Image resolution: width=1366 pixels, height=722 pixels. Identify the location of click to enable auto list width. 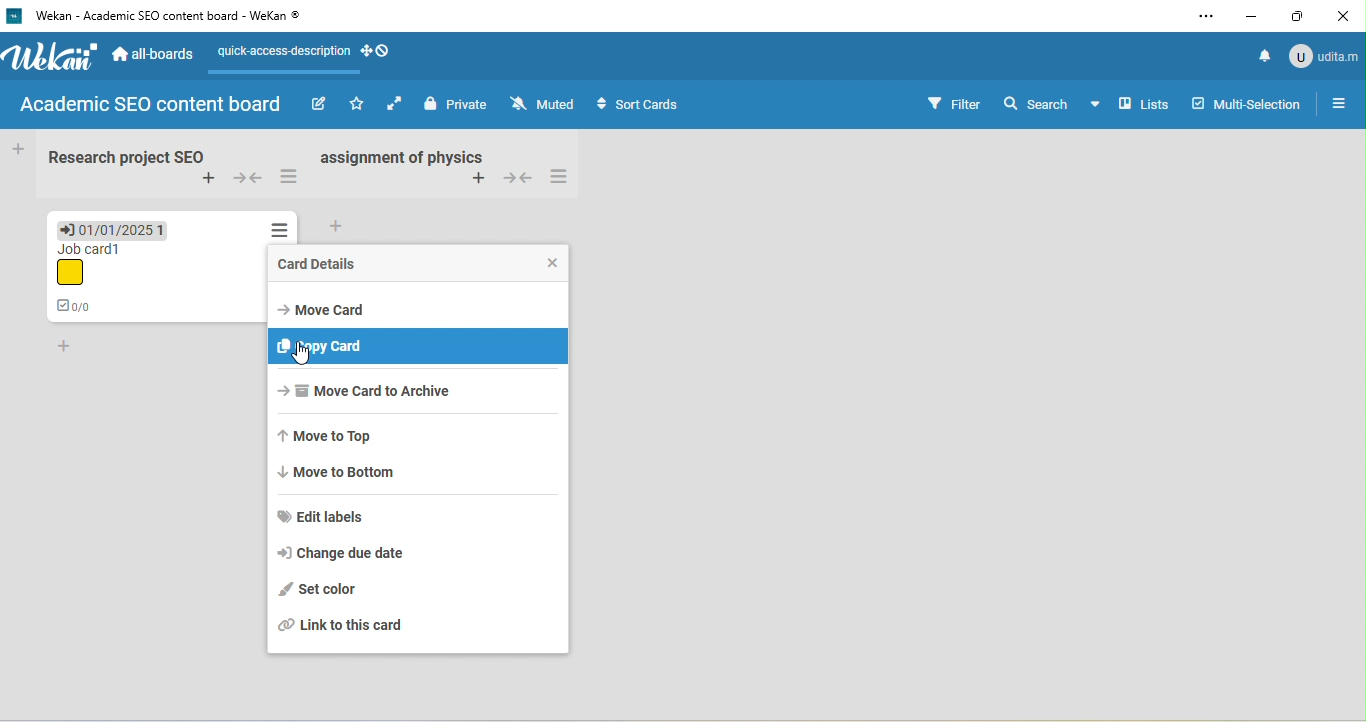
(397, 104).